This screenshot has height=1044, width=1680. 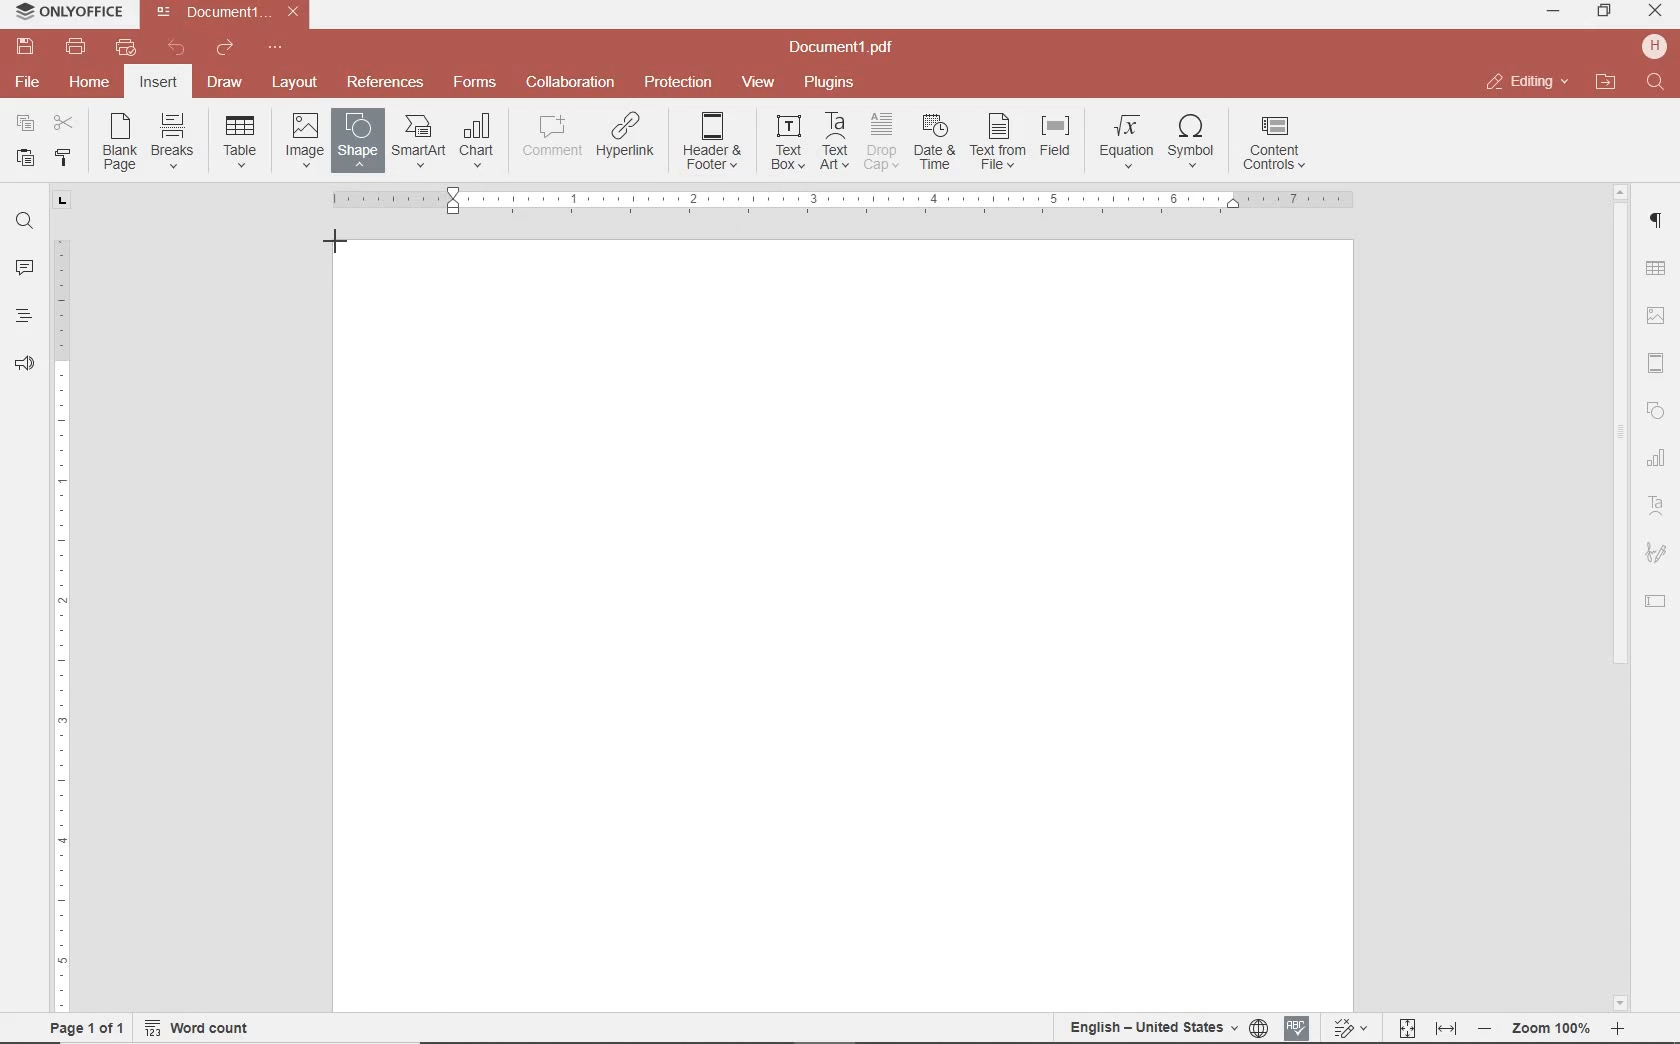 I want to click on customize quick access toolbar, so click(x=275, y=48).